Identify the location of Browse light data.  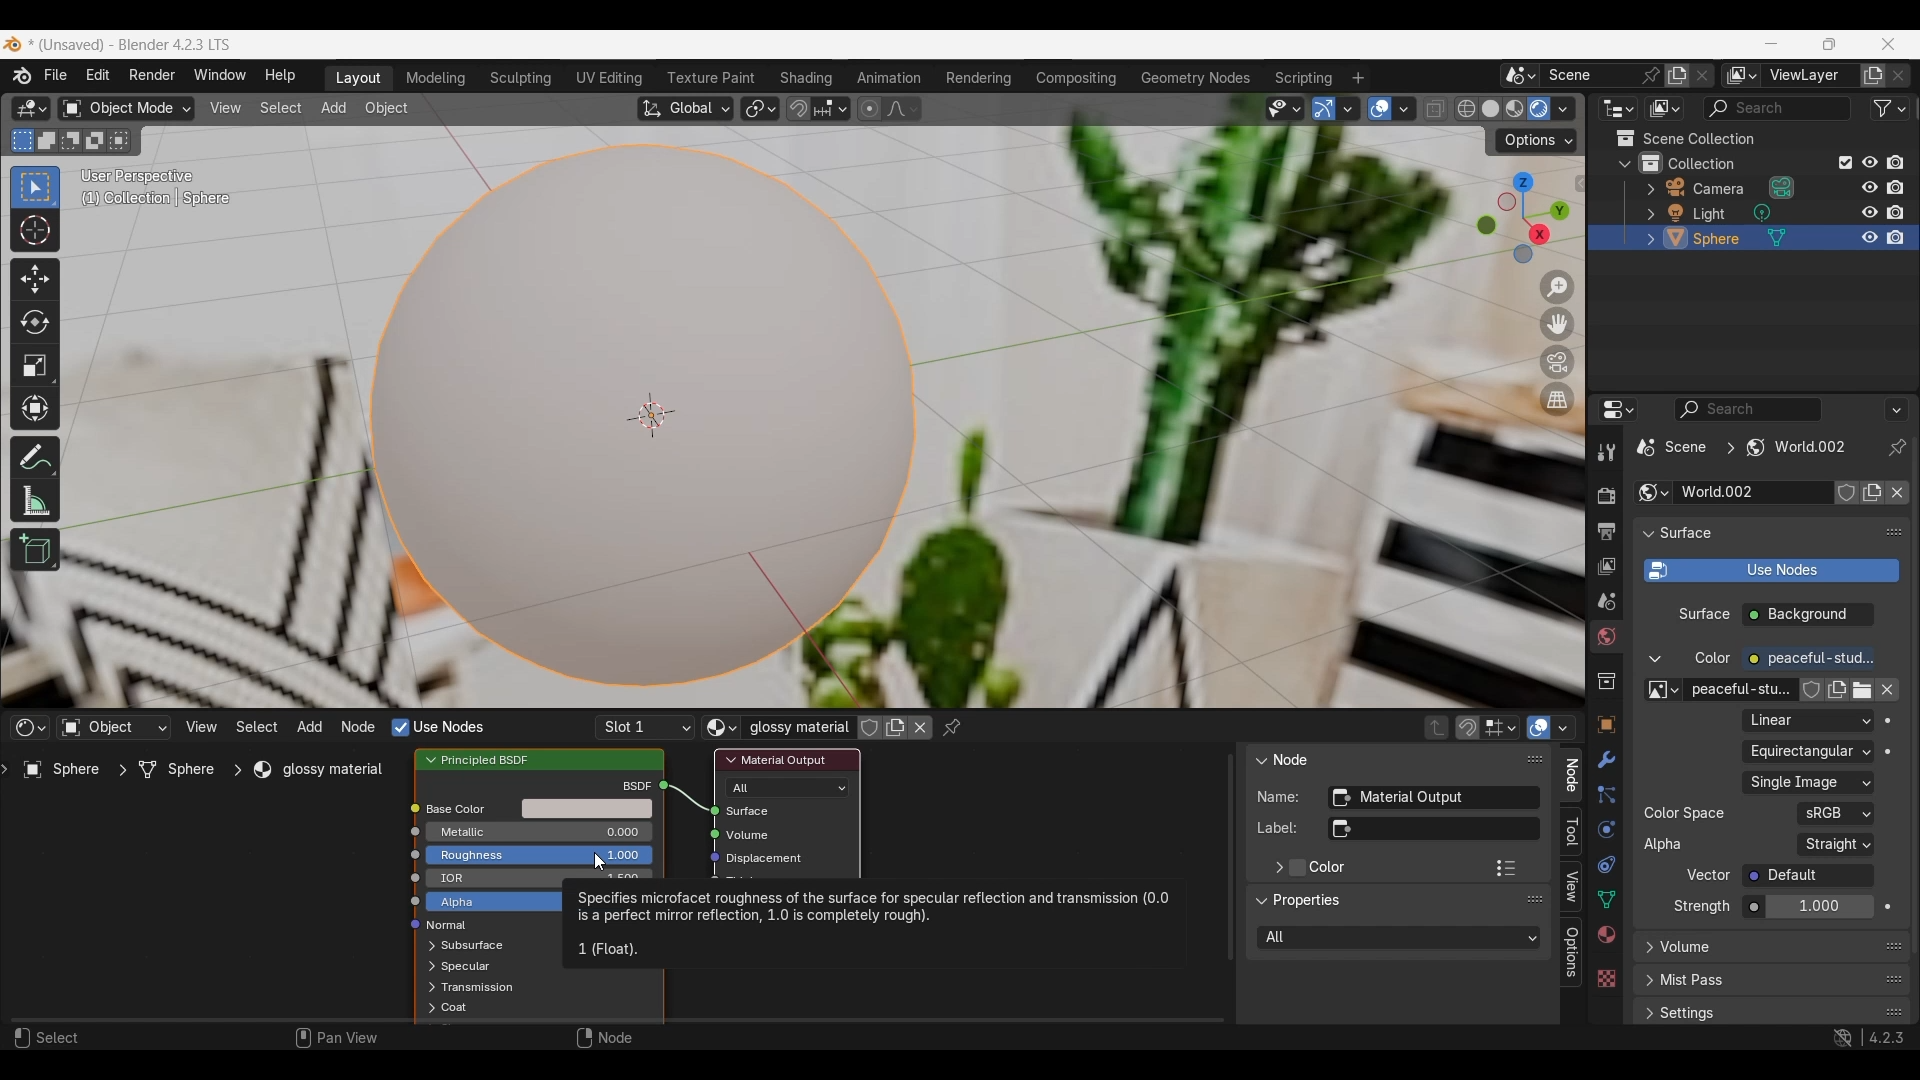
(1761, 212).